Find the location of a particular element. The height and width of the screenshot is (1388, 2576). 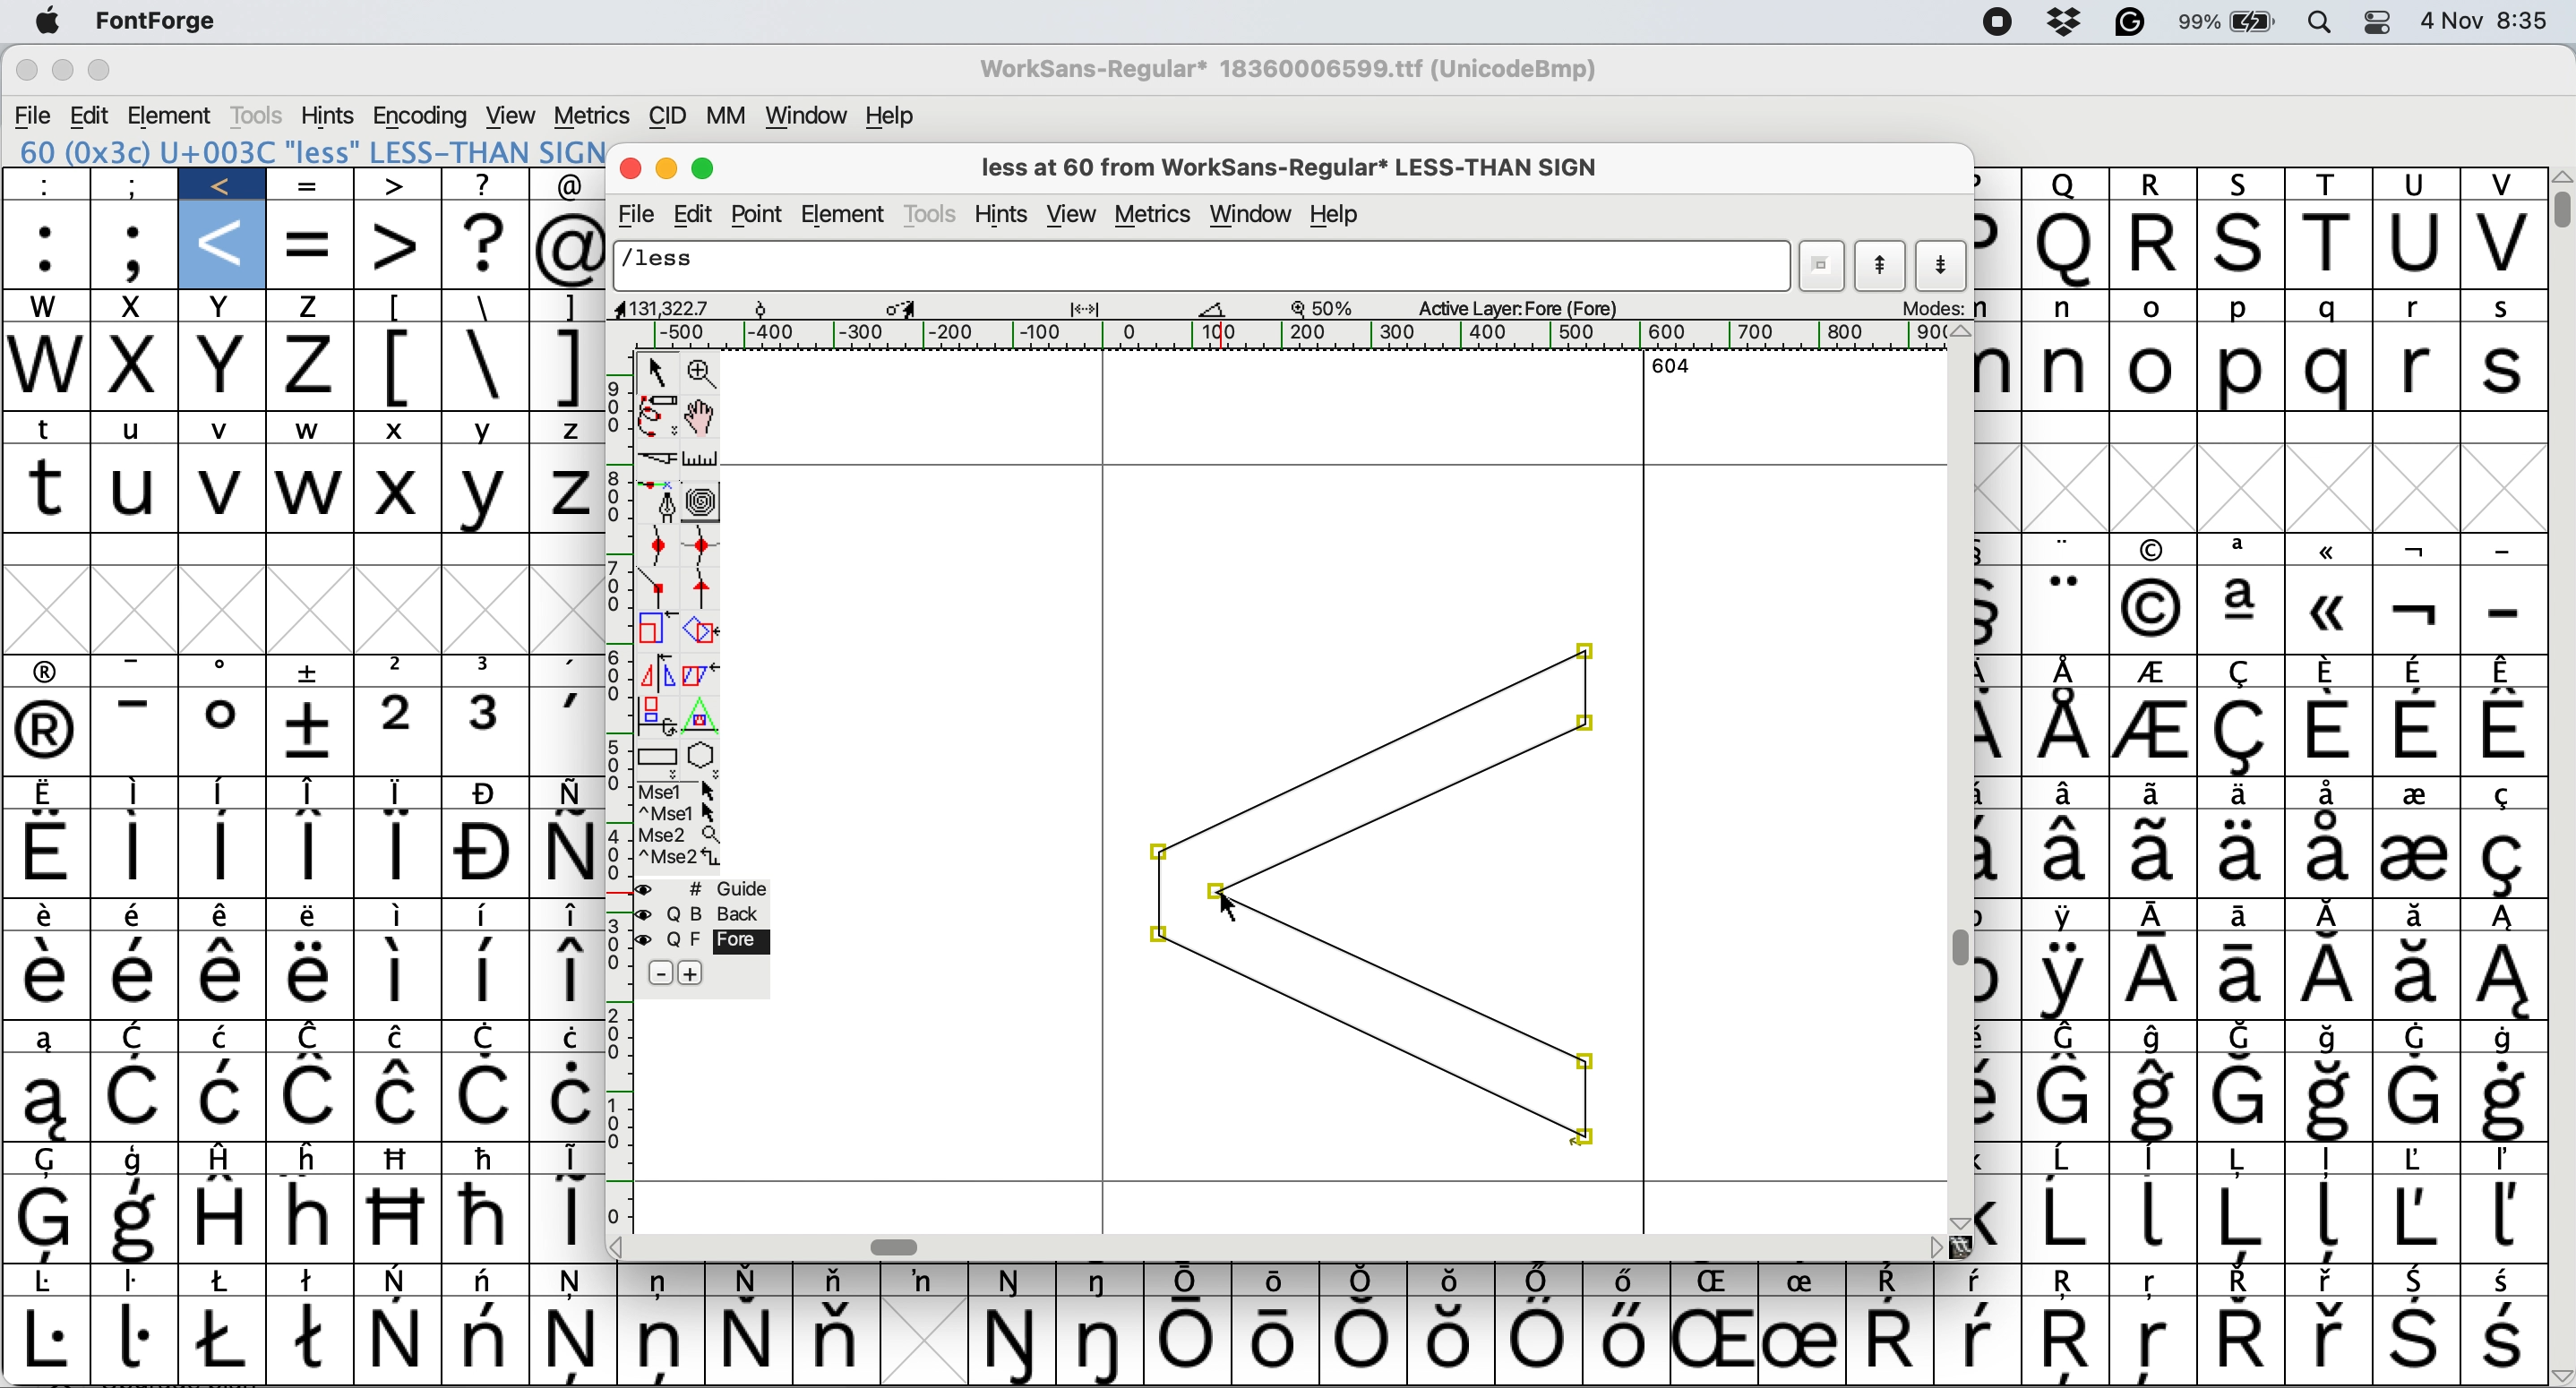

Symbol is located at coordinates (54, 914).